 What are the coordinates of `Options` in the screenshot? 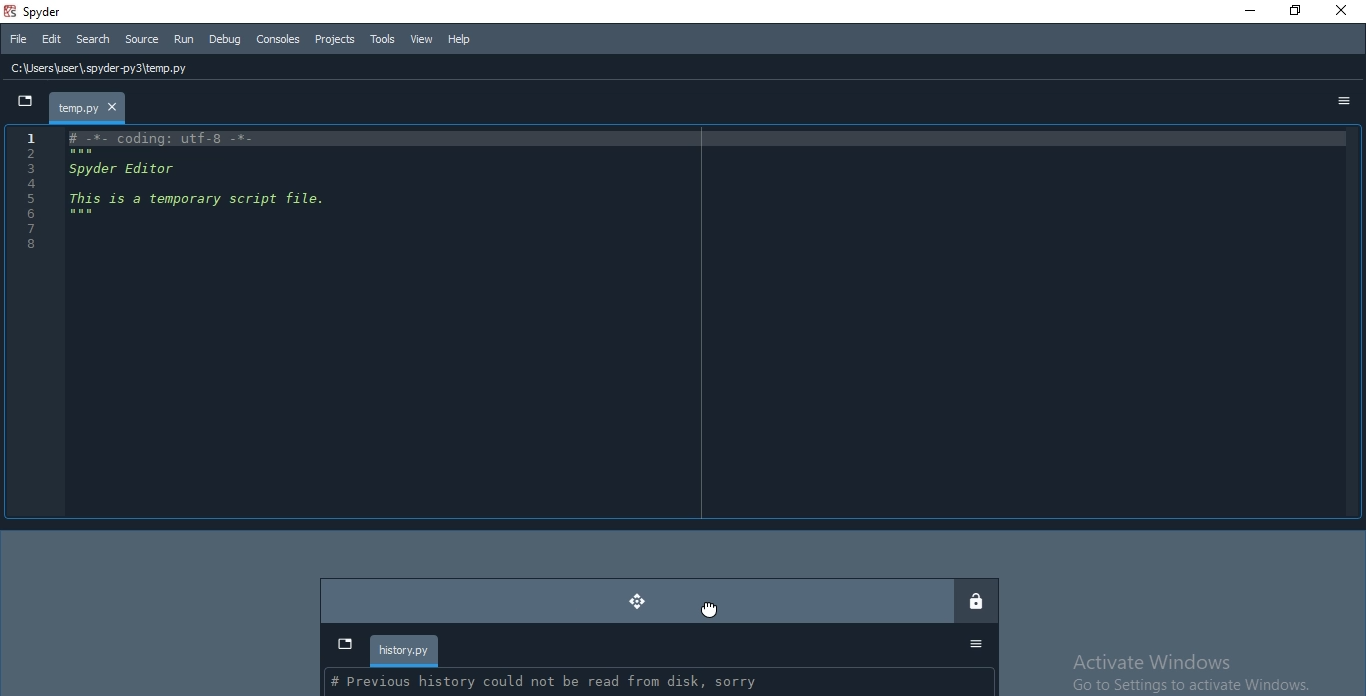 It's located at (973, 646).